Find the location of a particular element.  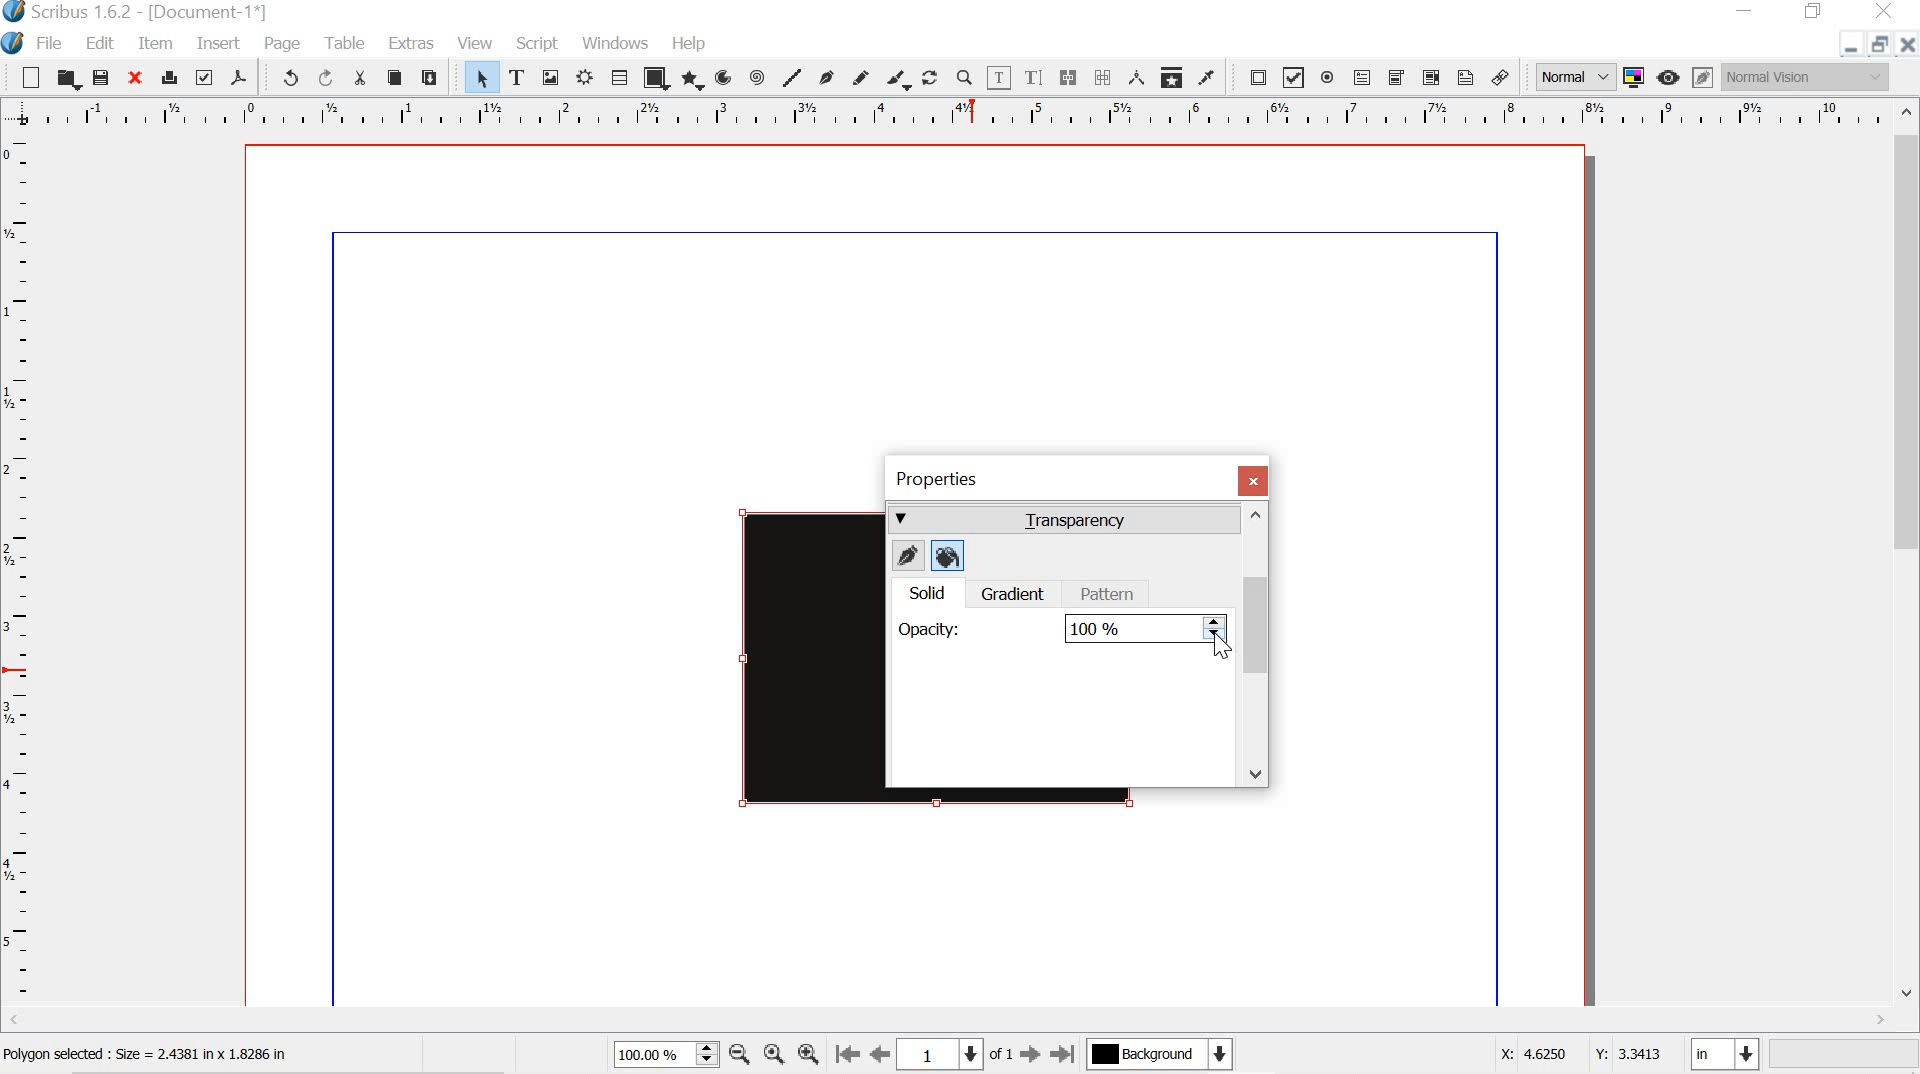

pdf list box is located at coordinates (1430, 77).